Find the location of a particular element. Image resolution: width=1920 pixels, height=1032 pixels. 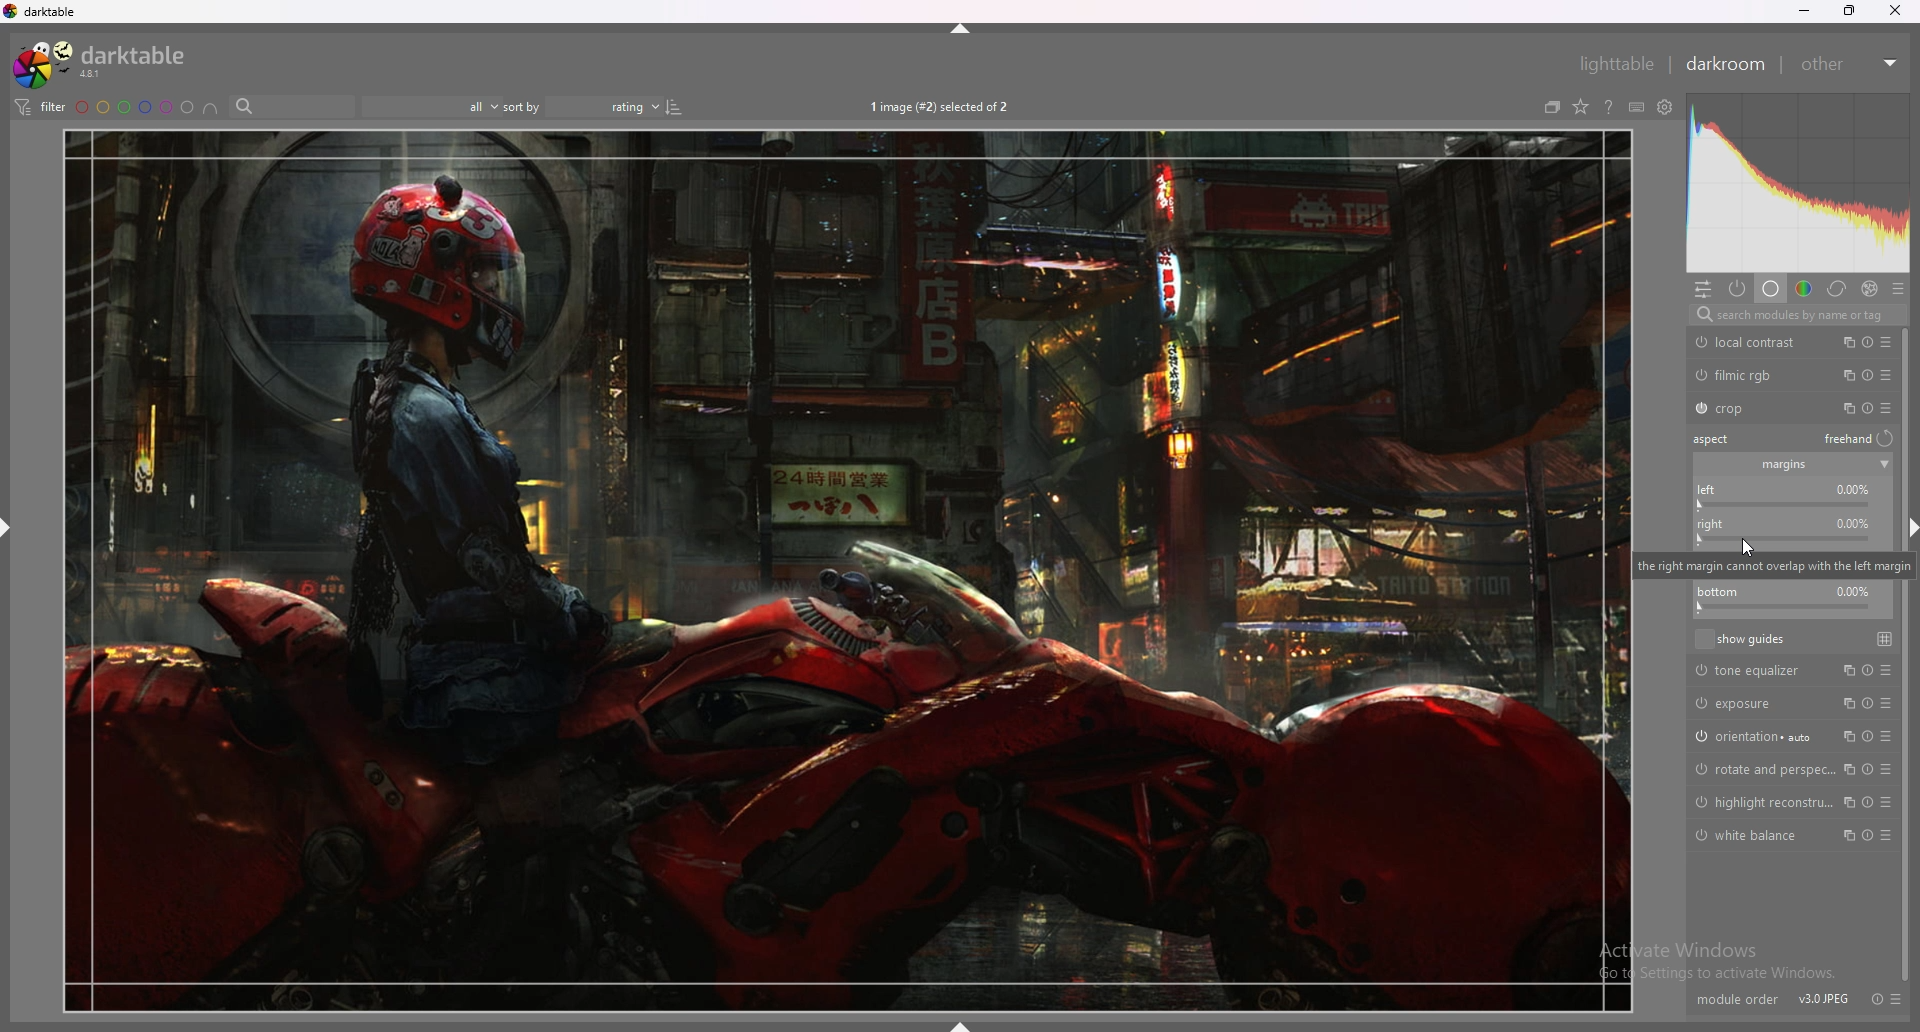

orientation is located at coordinates (1754, 735).